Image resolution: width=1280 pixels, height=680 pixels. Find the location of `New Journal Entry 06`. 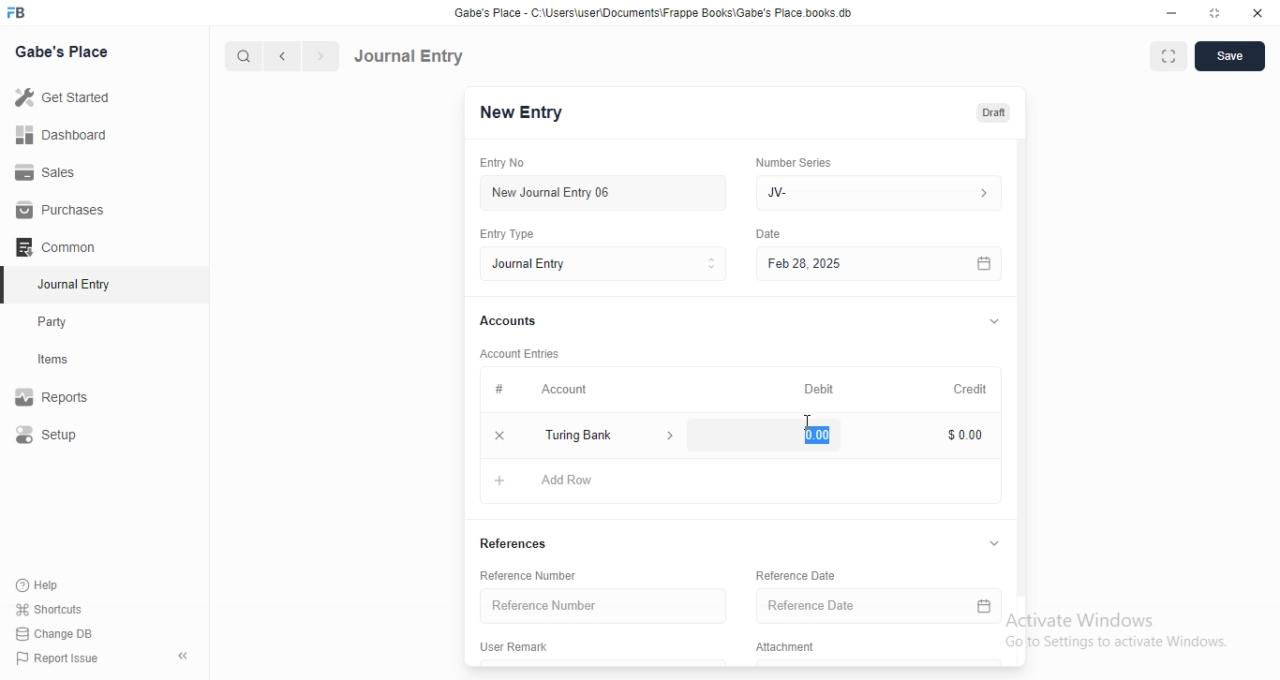

New Journal Entry 06 is located at coordinates (597, 191).